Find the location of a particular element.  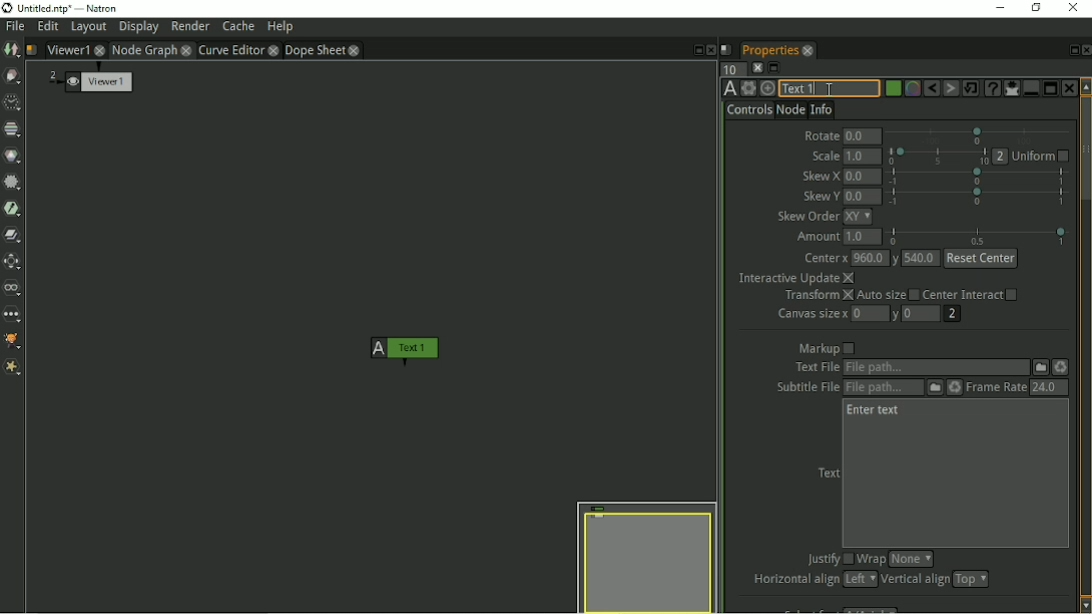

24 is located at coordinates (1049, 388).